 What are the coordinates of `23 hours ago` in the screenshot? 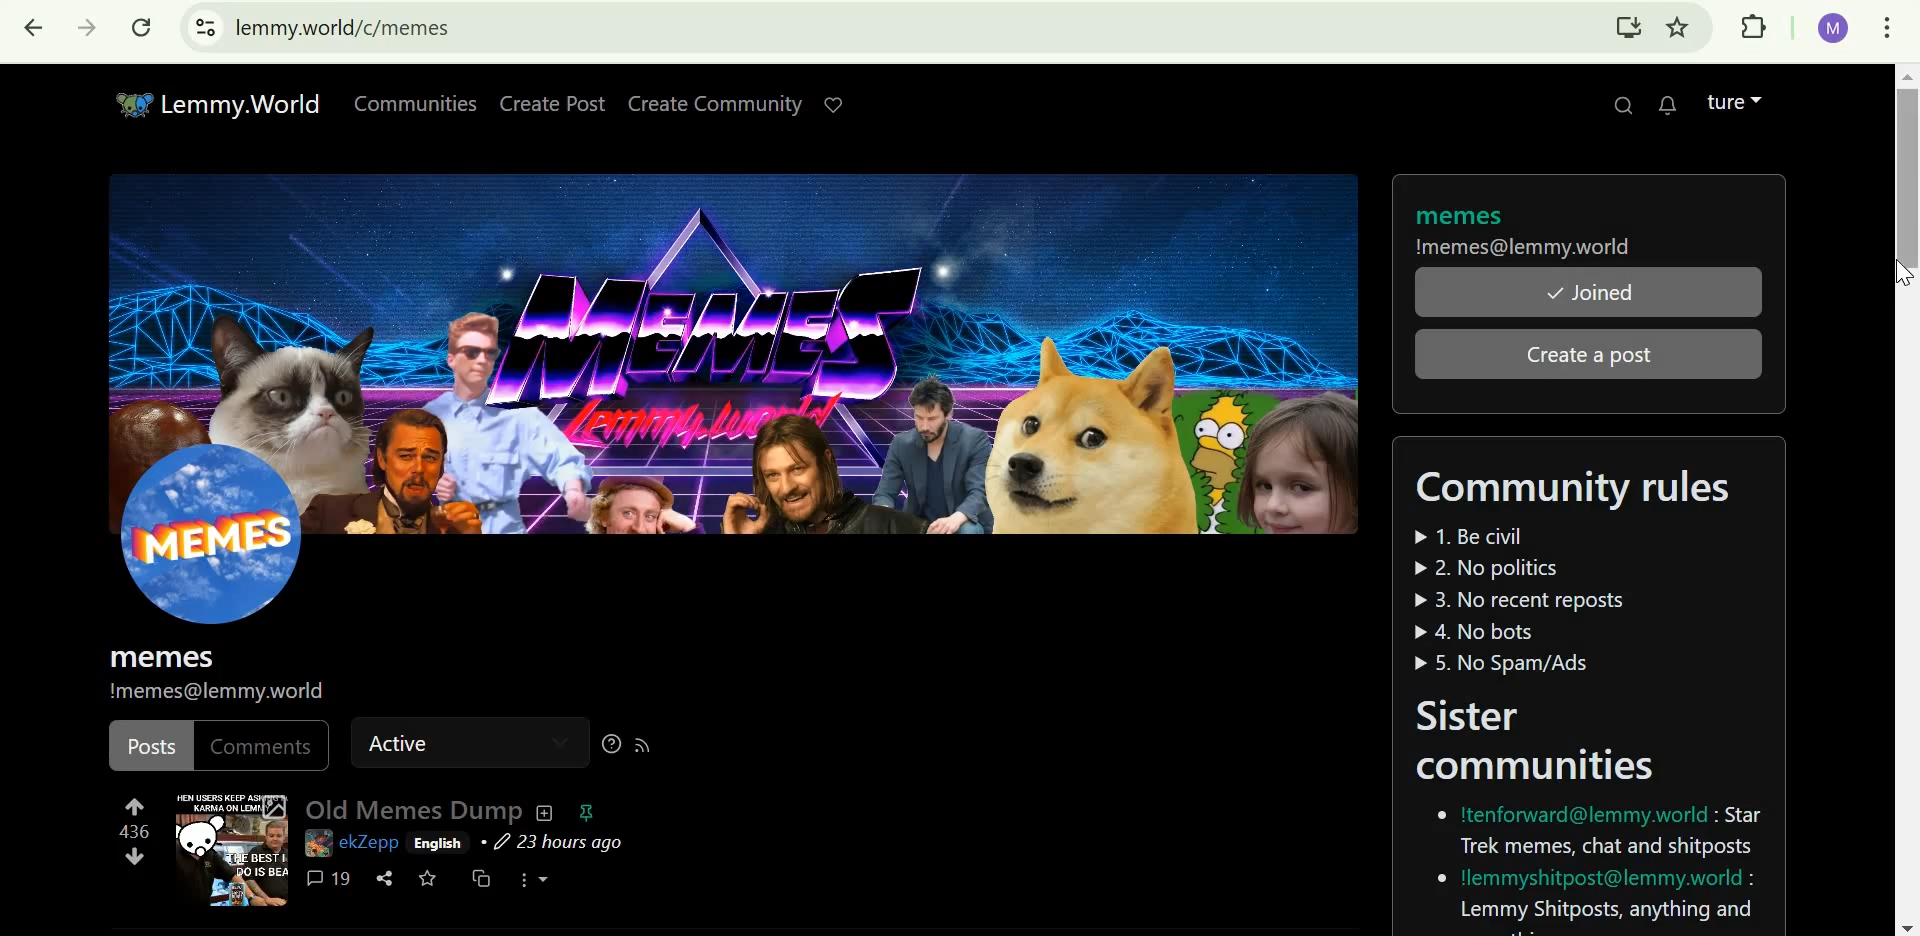 It's located at (553, 842).